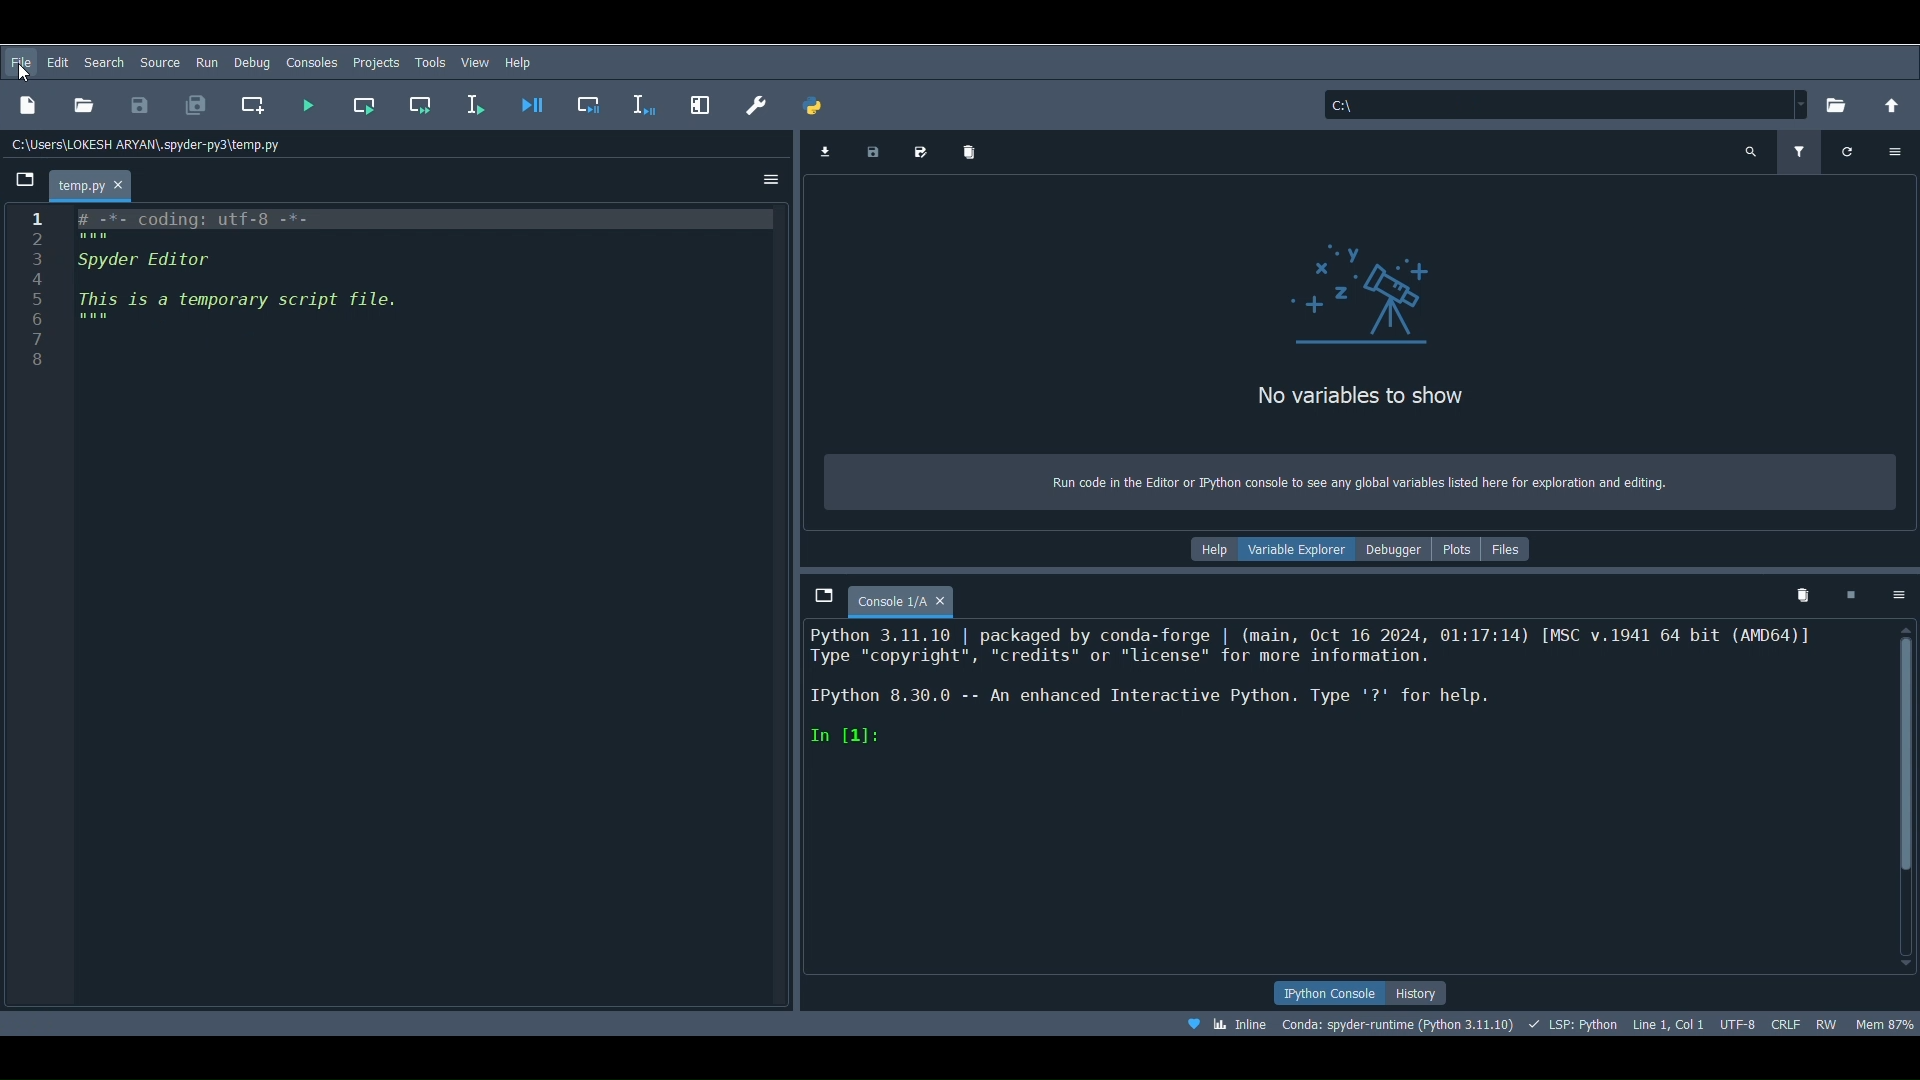 This screenshot has height=1080, width=1920. Describe the element at coordinates (1384, 400) in the screenshot. I see `No variables to show` at that location.